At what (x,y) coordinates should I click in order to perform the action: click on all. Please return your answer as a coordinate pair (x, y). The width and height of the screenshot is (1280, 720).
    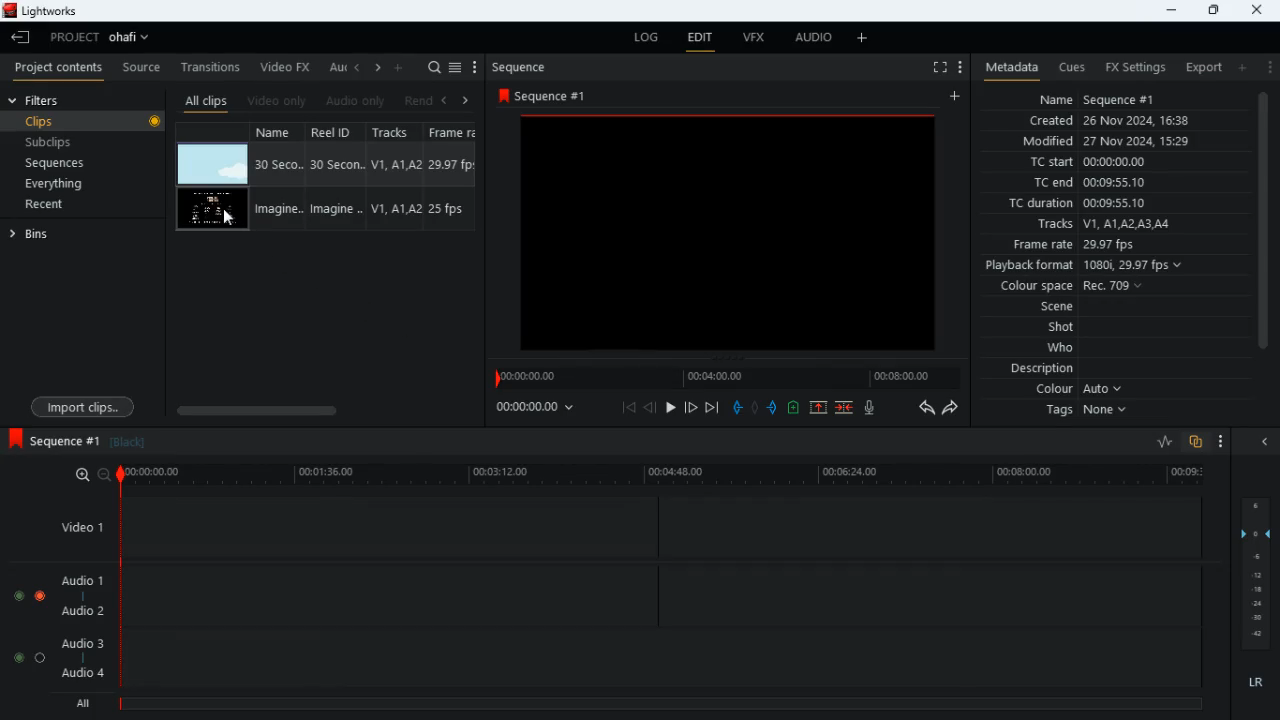
    Looking at the image, I should click on (80, 704).